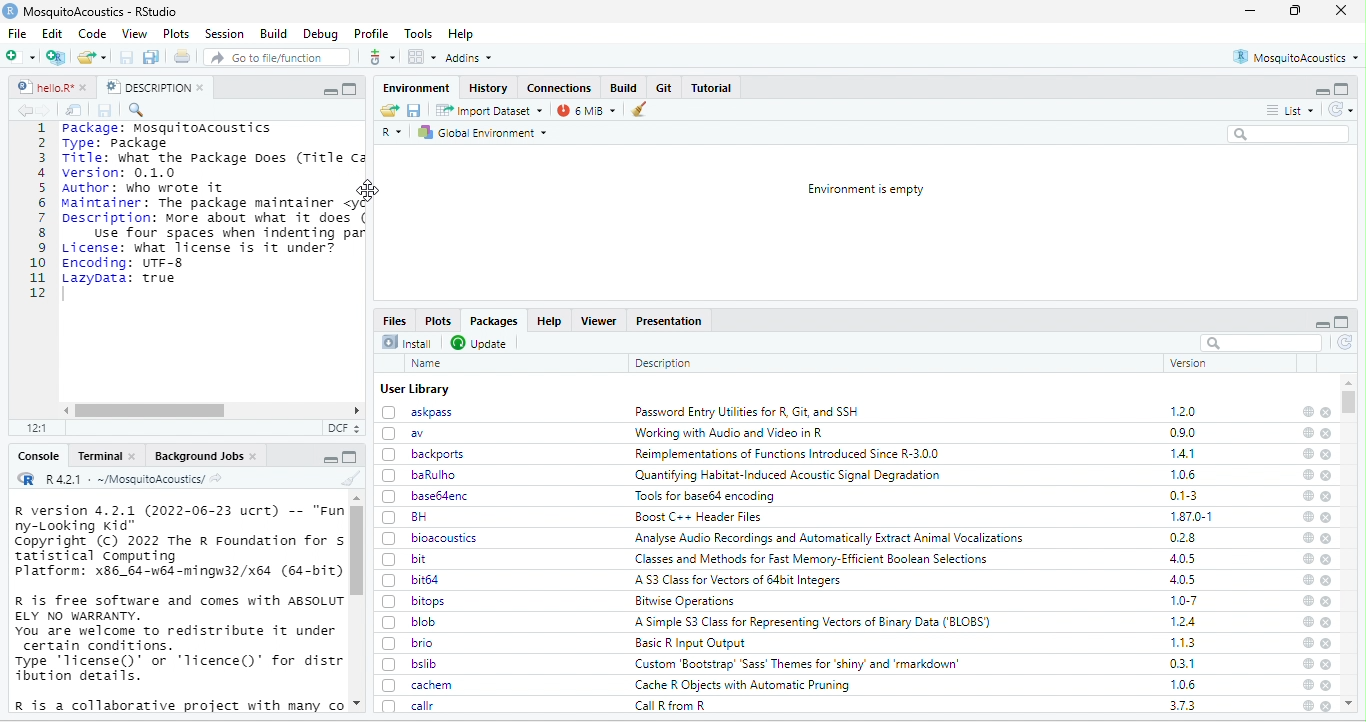  What do you see at coordinates (1342, 11) in the screenshot?
I see `close` at bounding box center [1342, 11].